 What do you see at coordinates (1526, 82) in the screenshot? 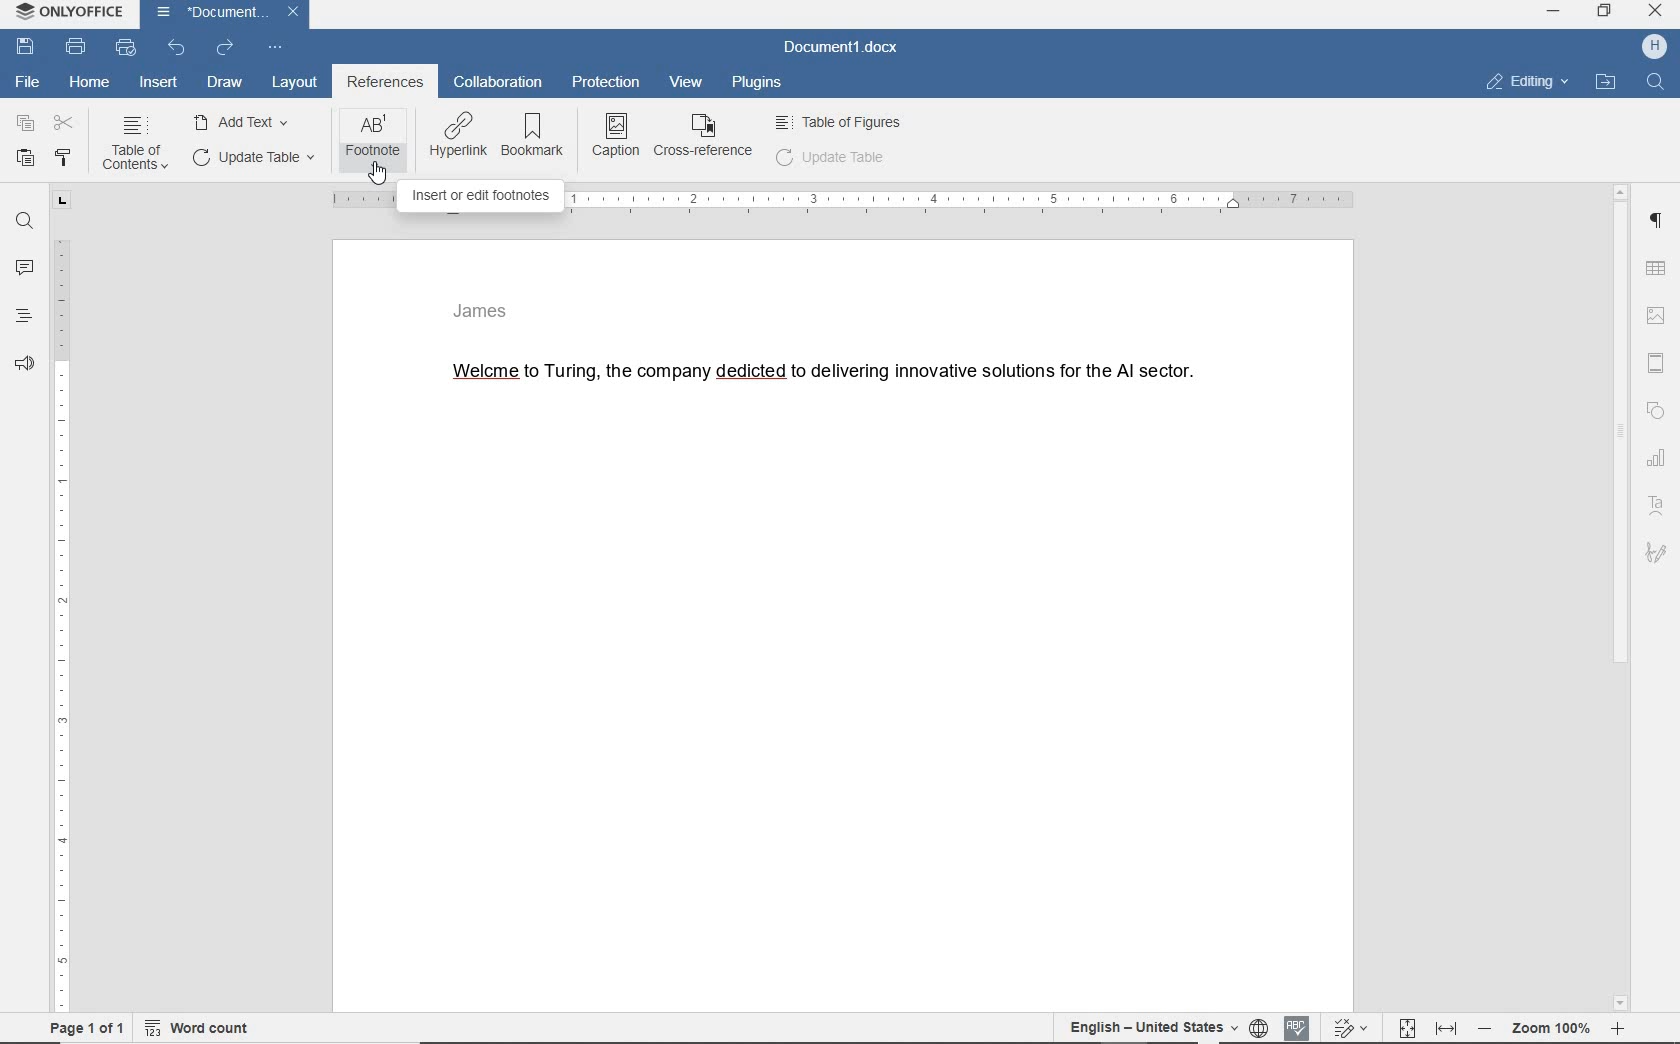
I see `EDITING` at bounding box center [1526, 82].